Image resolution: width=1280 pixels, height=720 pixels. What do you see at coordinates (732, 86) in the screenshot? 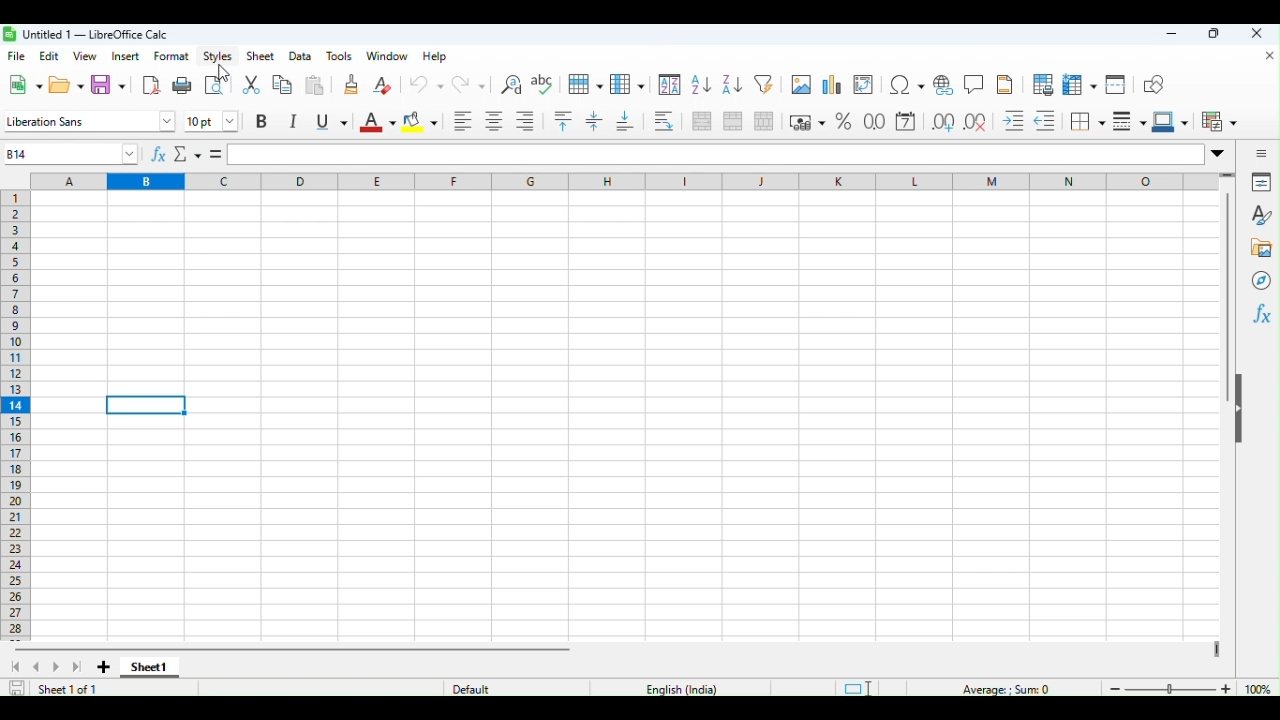
I see `Sort descending` at bounding box center [732, 86].